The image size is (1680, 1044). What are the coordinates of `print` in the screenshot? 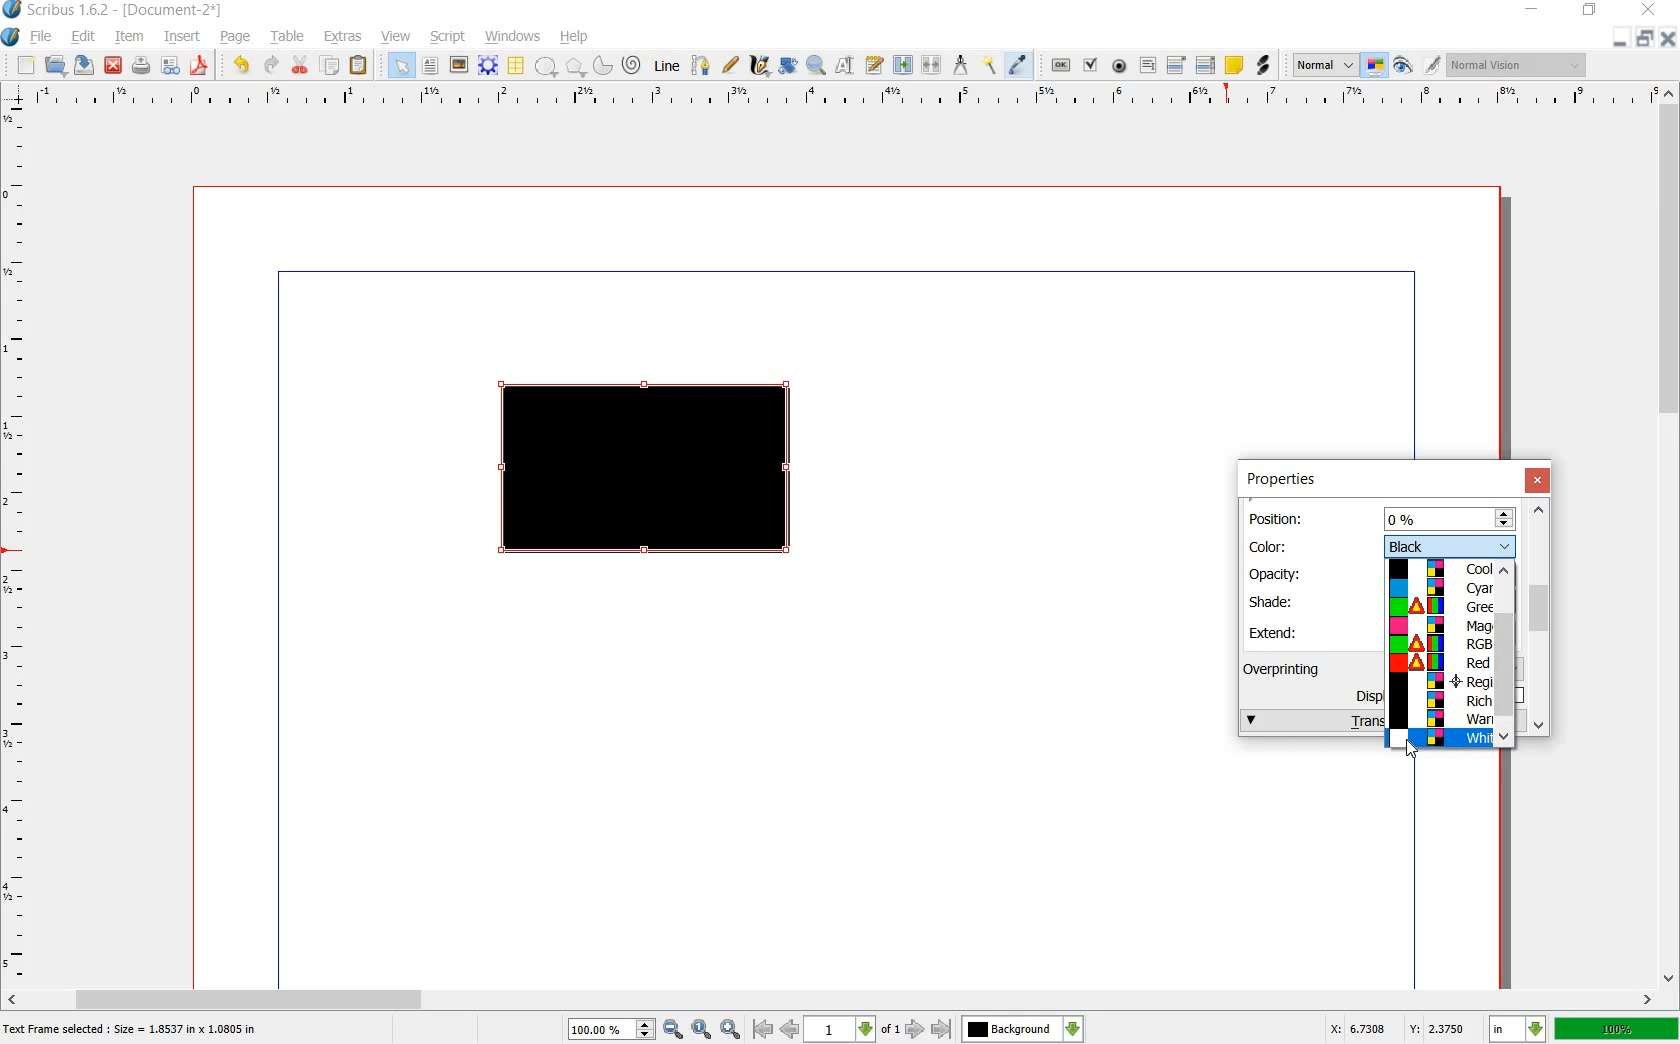 It's located at (141, 66).